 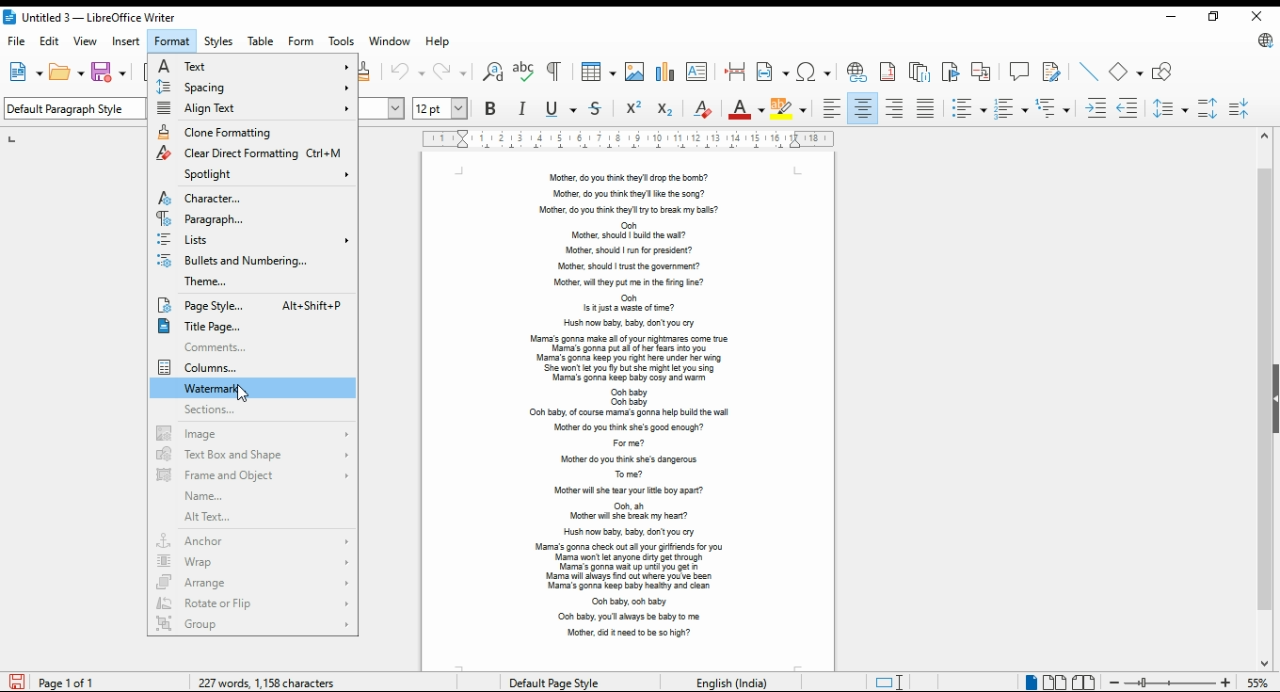 What do you see at coordinates (254, 432) in the screenshot?
I see `image` at bounding box center [254, 432].